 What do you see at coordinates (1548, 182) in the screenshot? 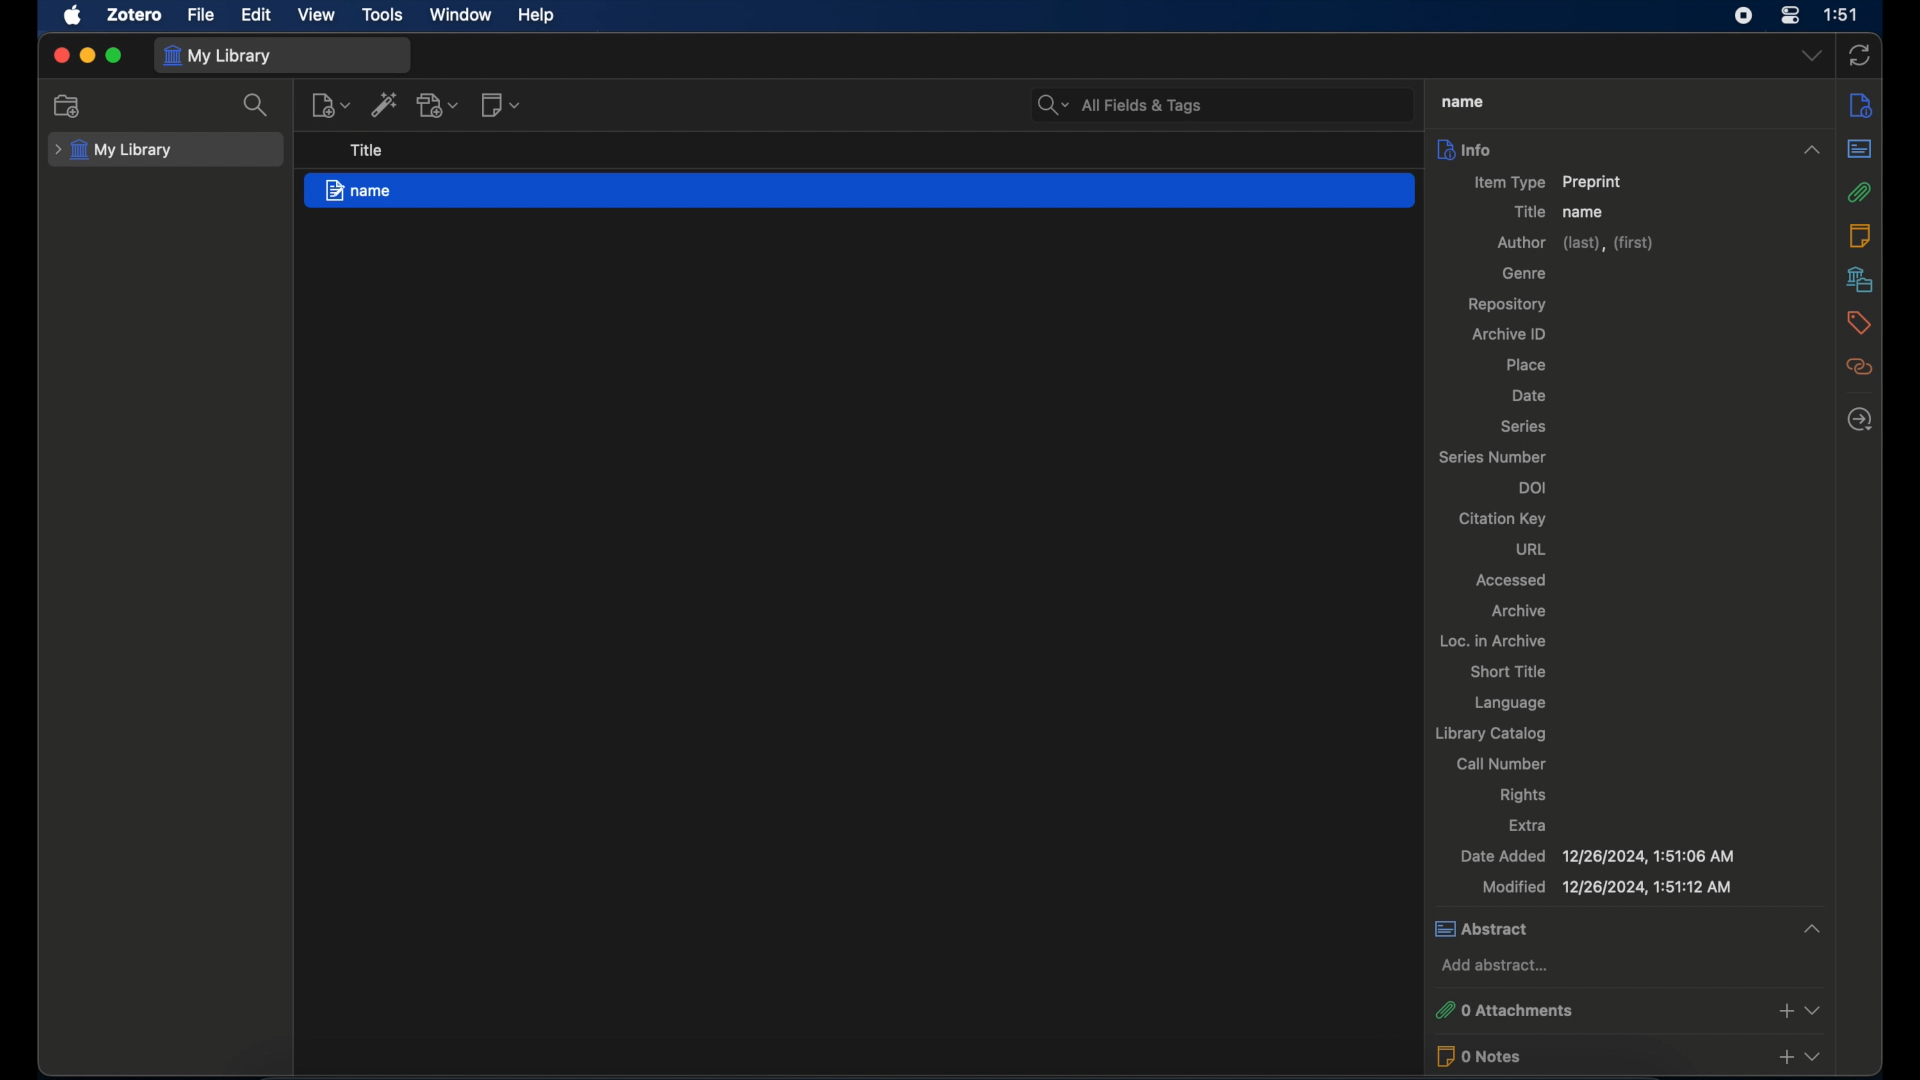
I see `item type preprint` at bounding box center [1548, 182].